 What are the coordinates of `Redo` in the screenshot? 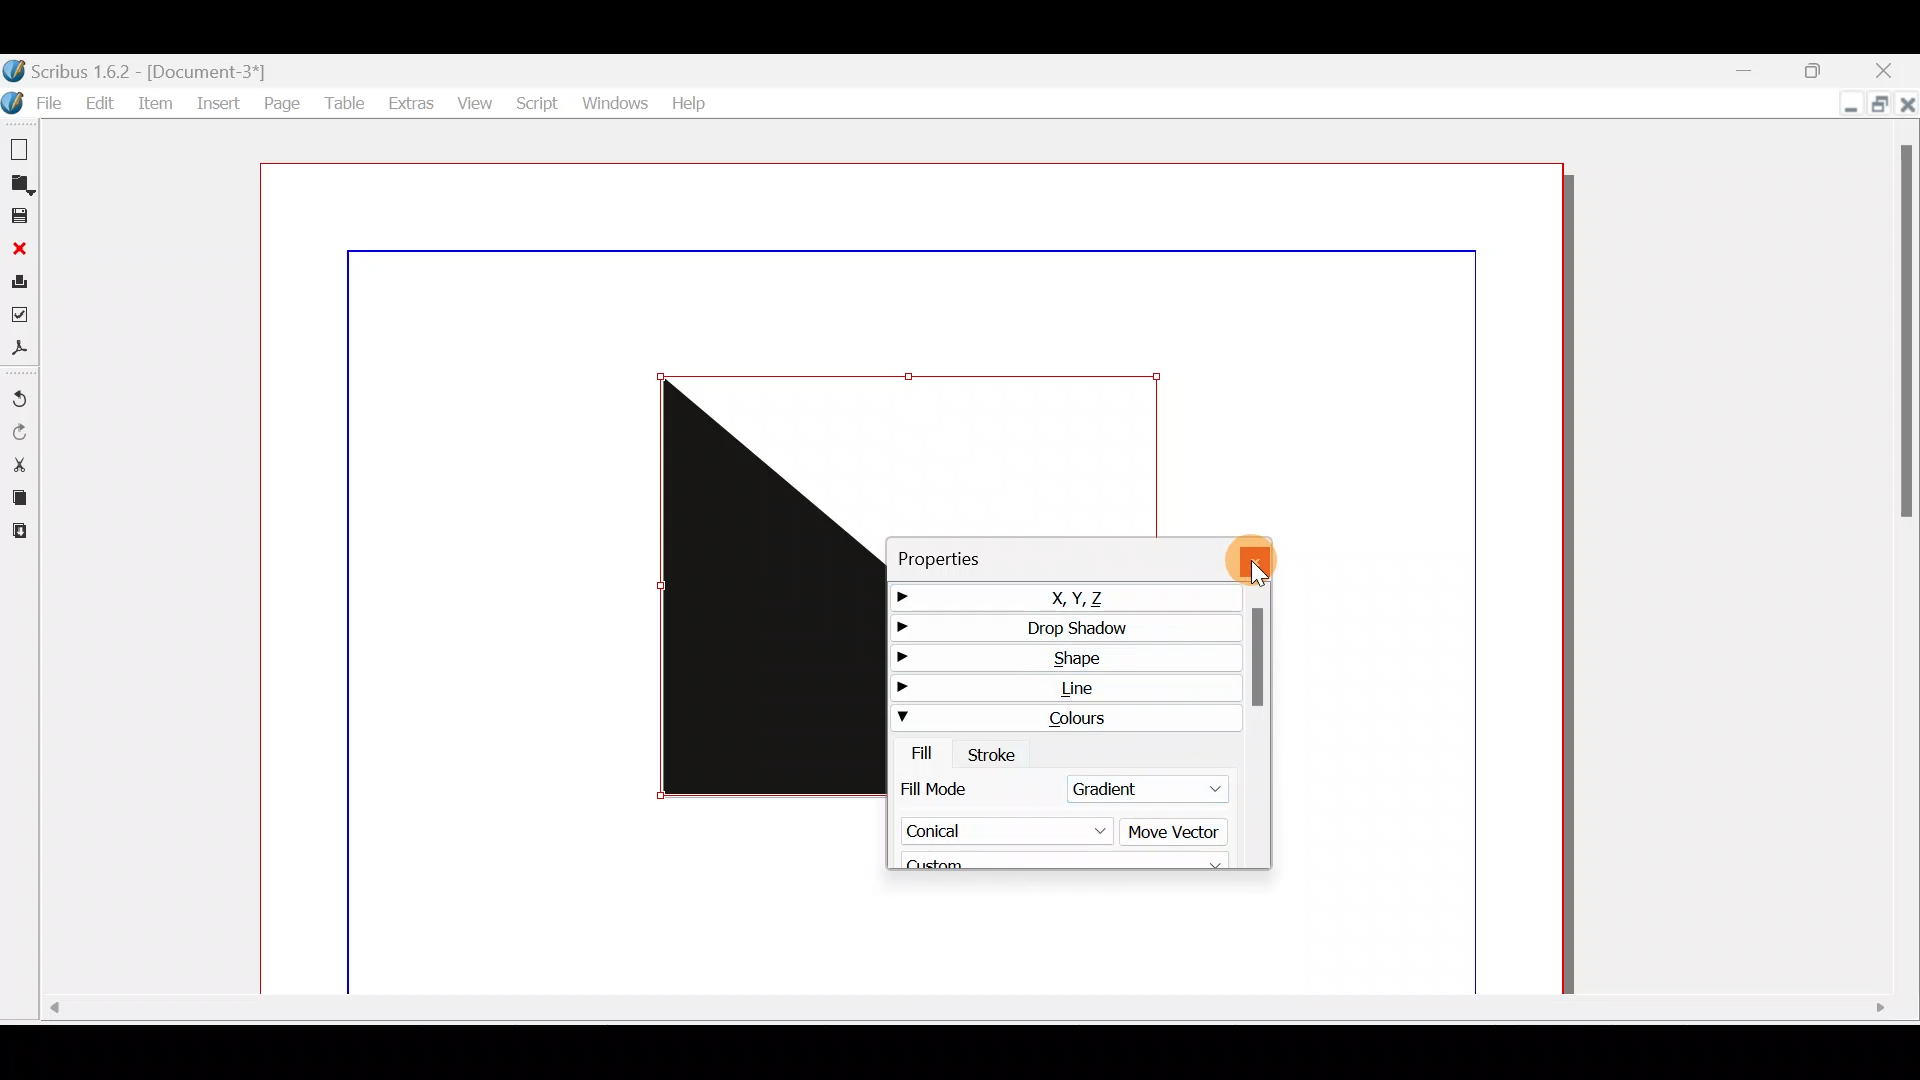 It's located at (23, 432).